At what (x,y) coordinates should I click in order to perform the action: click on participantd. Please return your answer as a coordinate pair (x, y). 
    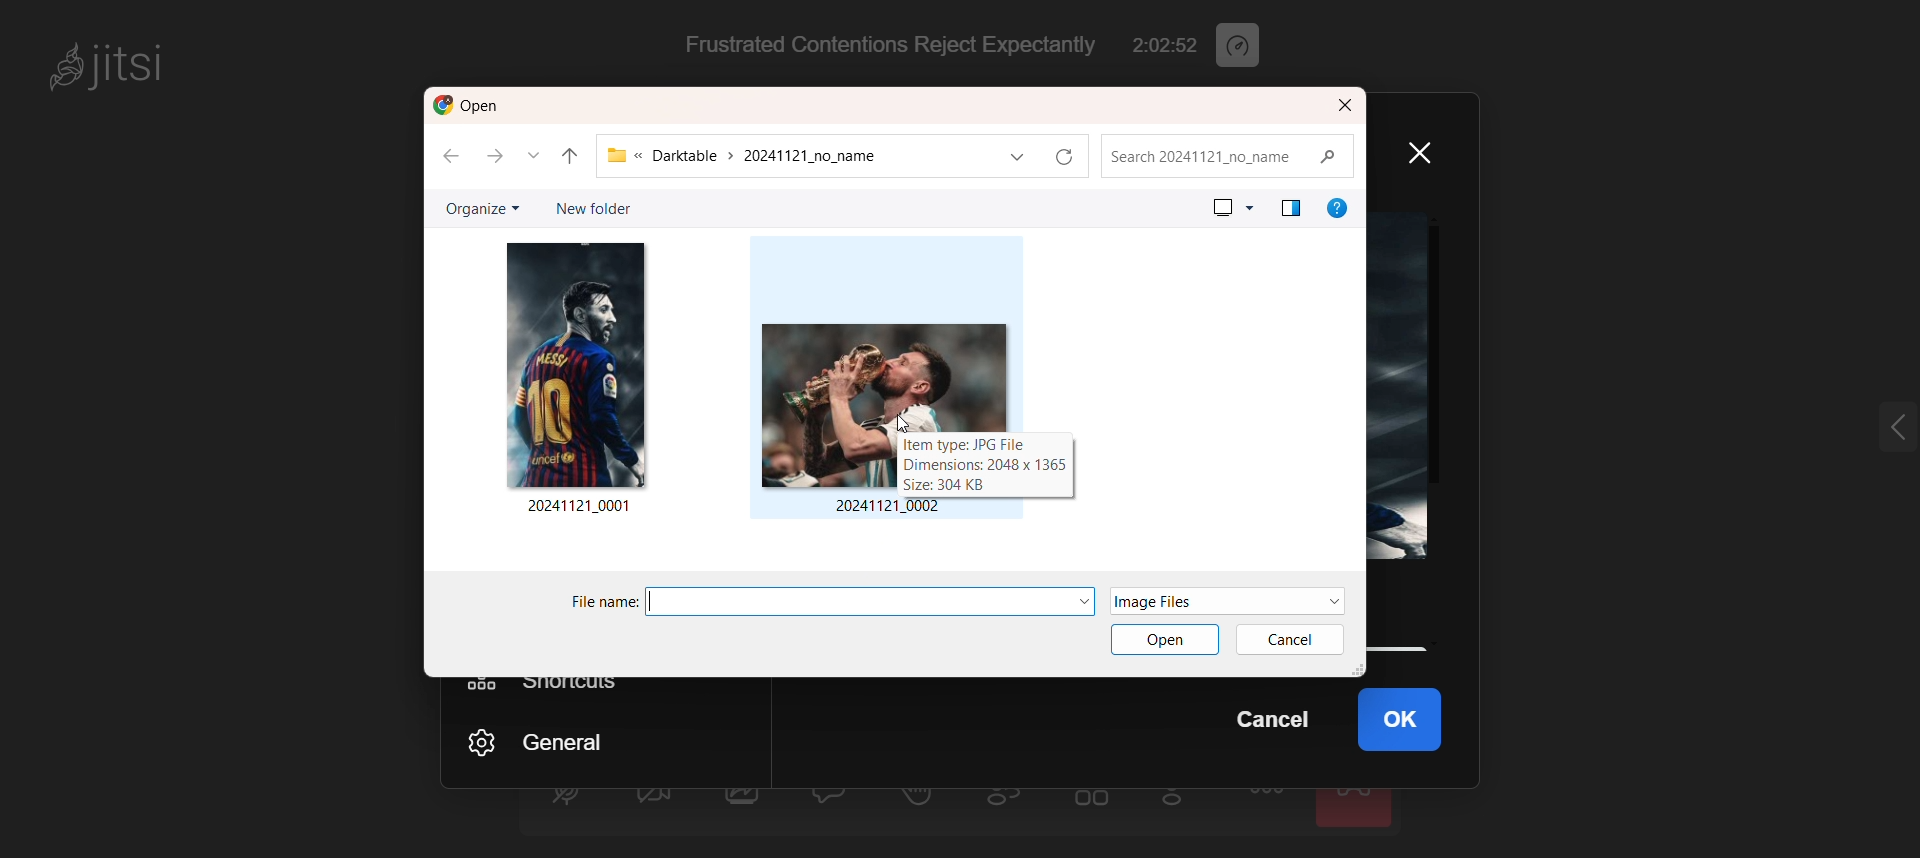
    Looking at the image, I should click on (1013, 803).